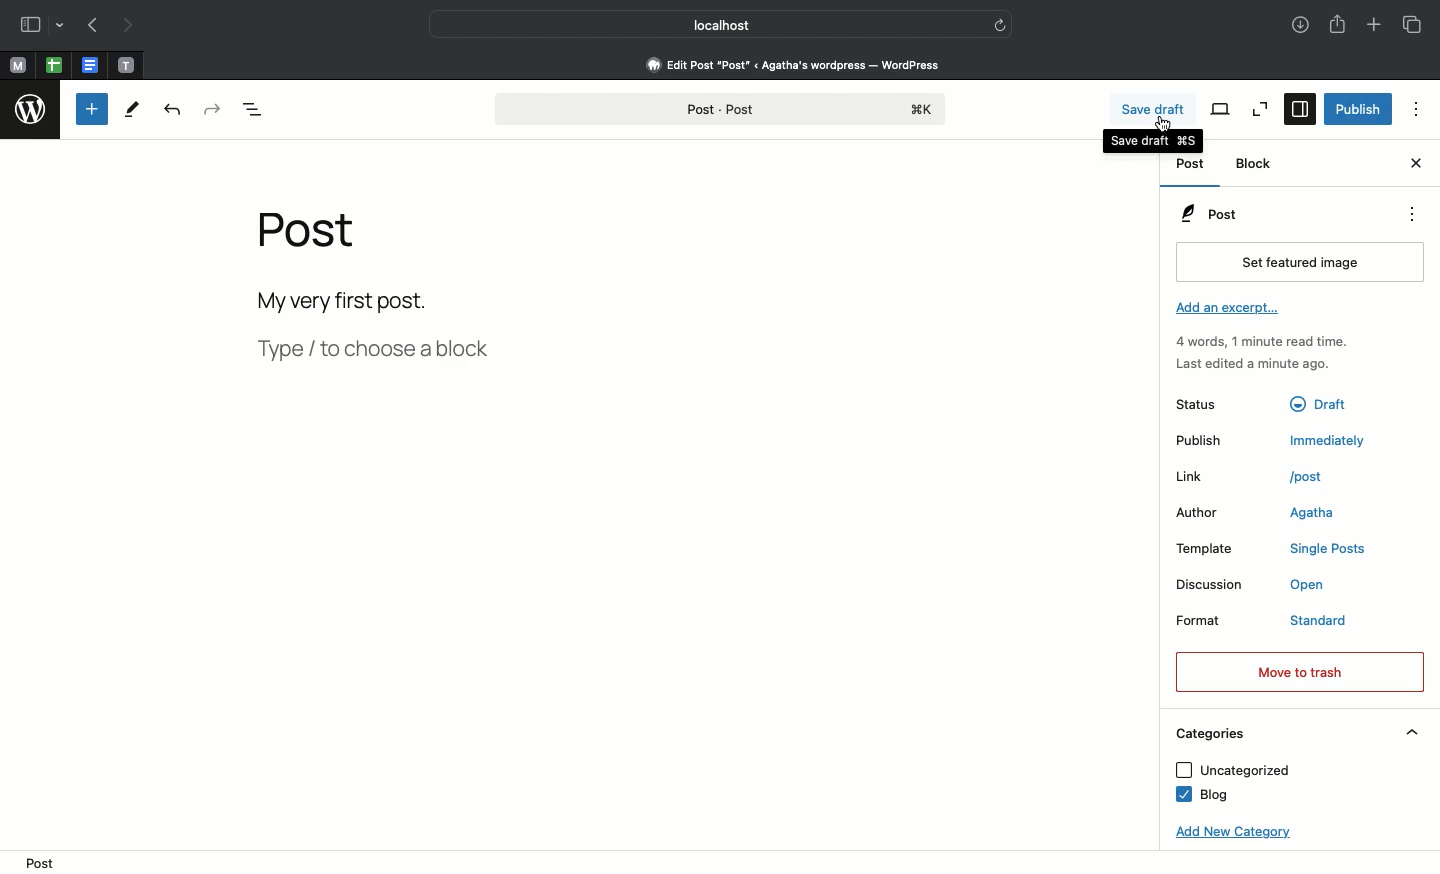  I want to click on Pinned tab, so click(18, 67).